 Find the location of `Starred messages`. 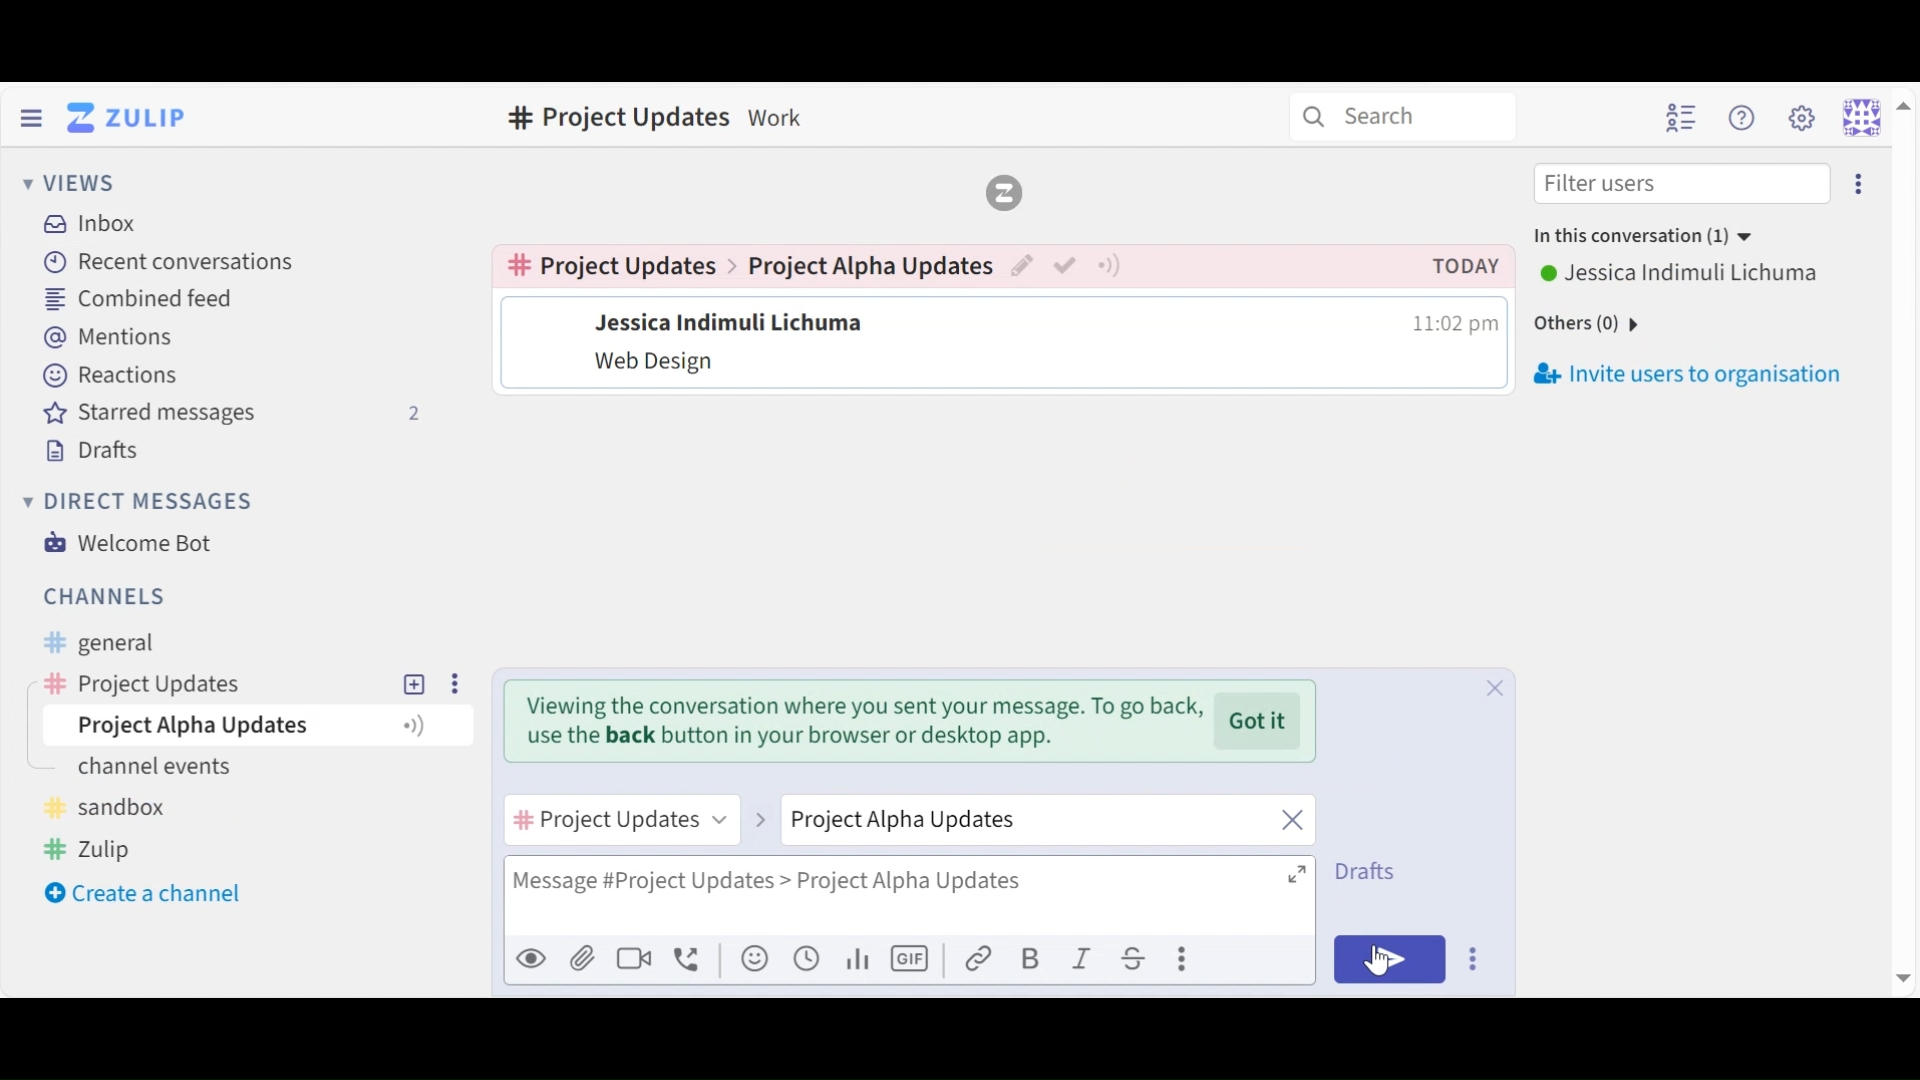

Starred messages is located at coordinates (232, 413).